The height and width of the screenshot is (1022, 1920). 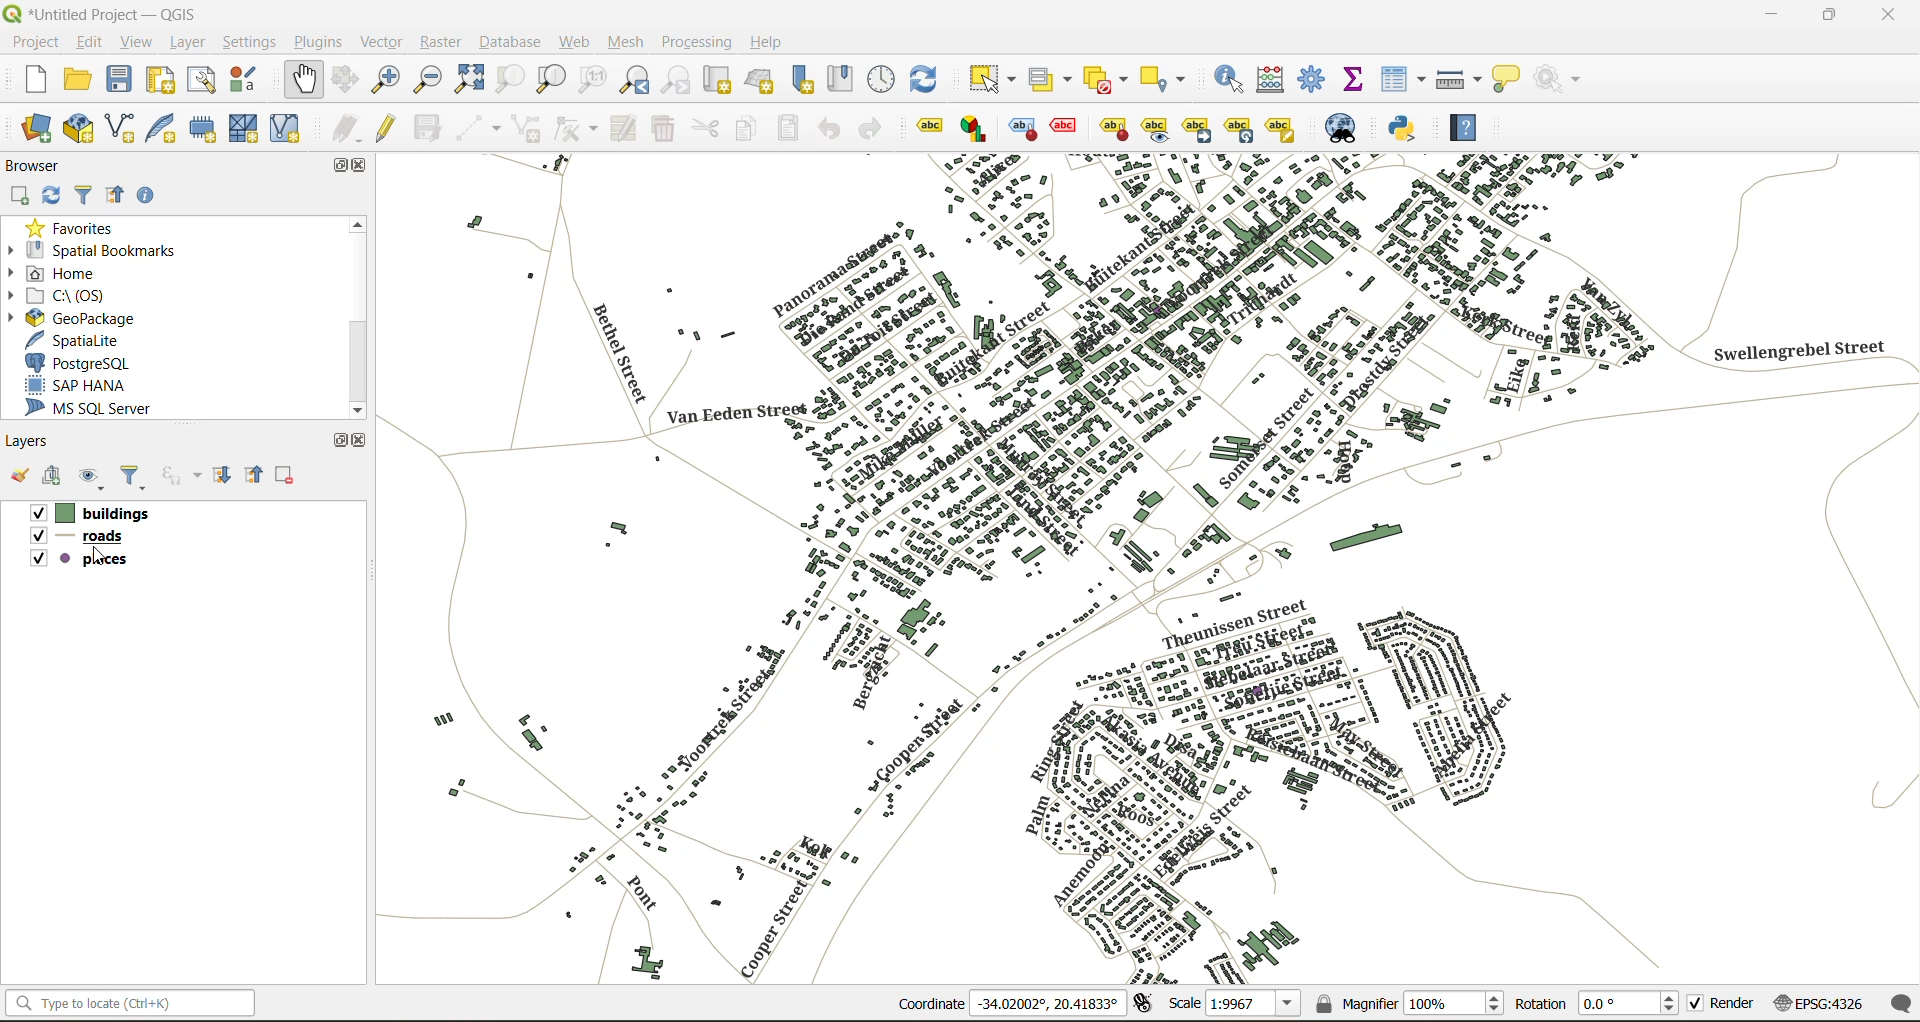 What do you see at coordinates (1720, 1002) in the screenshot?
I see `render` at bounding box center [1720, 1002].